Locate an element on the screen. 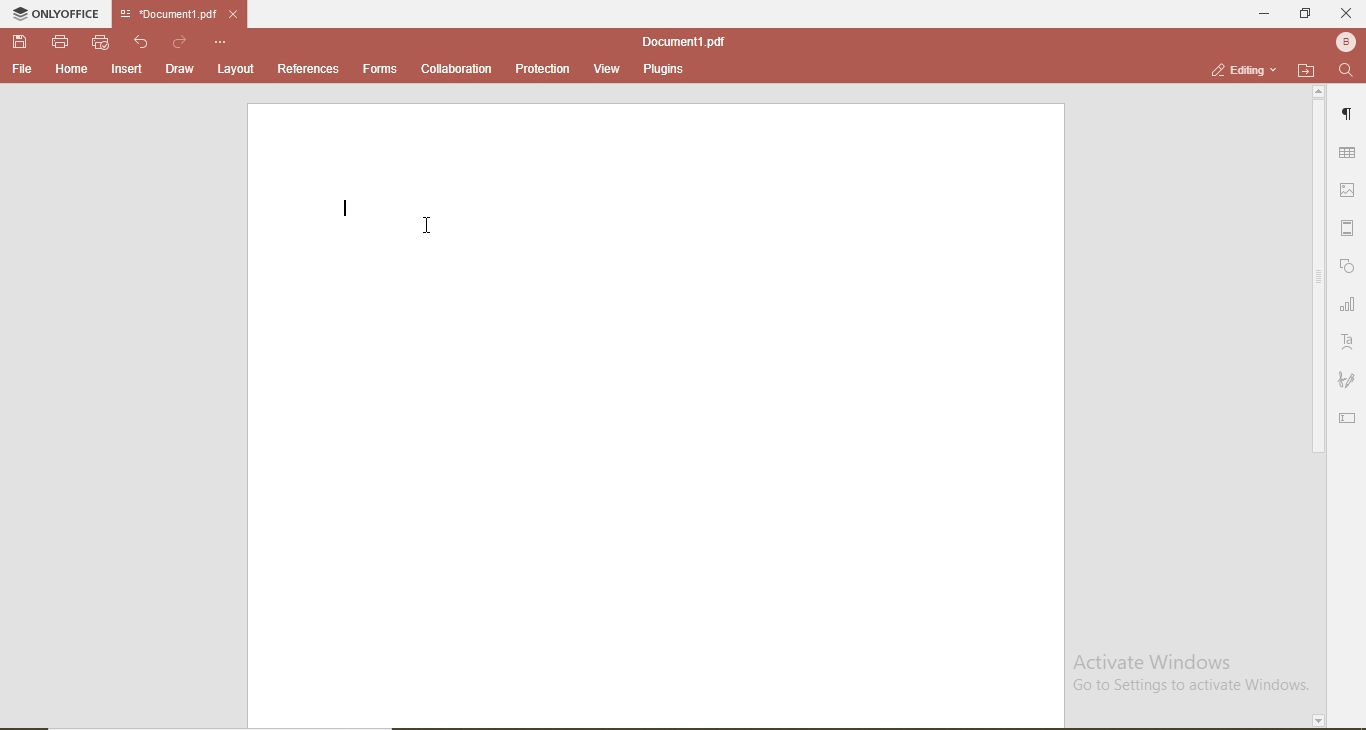  home is located at coordinates (73, 70).